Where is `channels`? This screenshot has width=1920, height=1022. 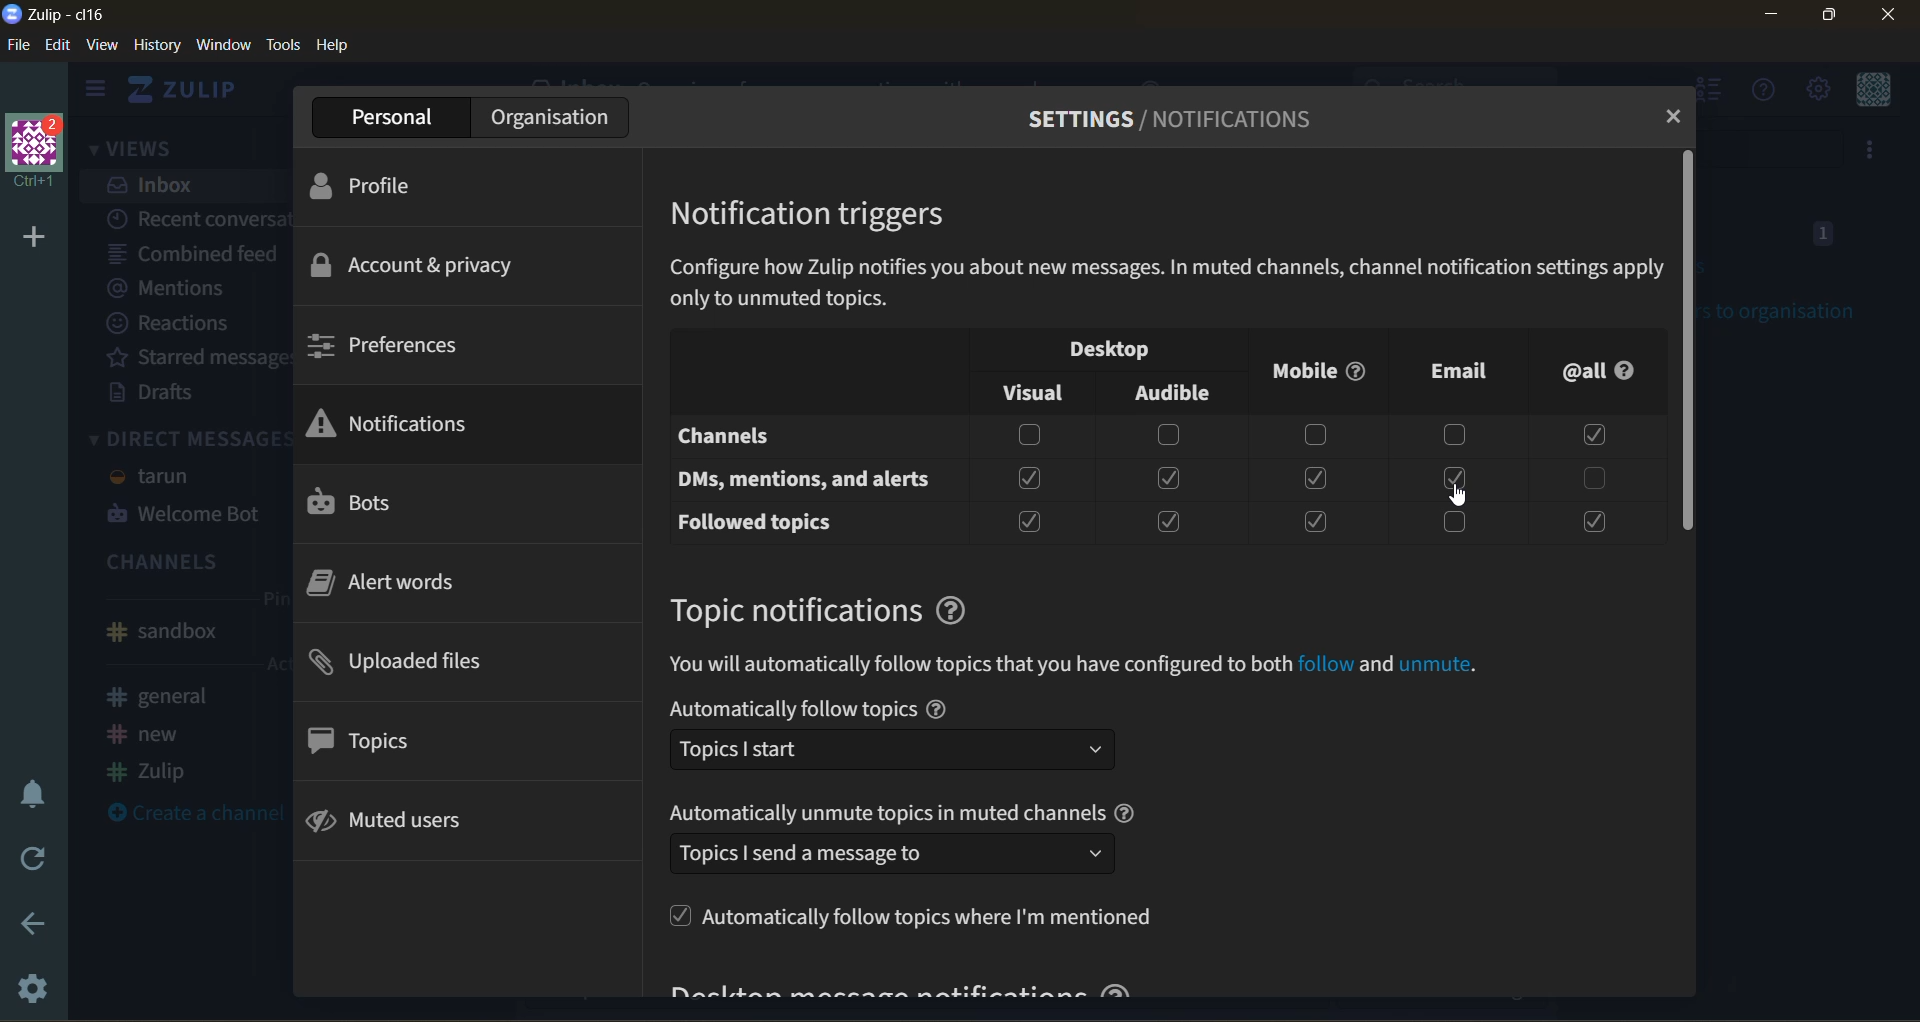
channels is located at coordinates (739, 437).